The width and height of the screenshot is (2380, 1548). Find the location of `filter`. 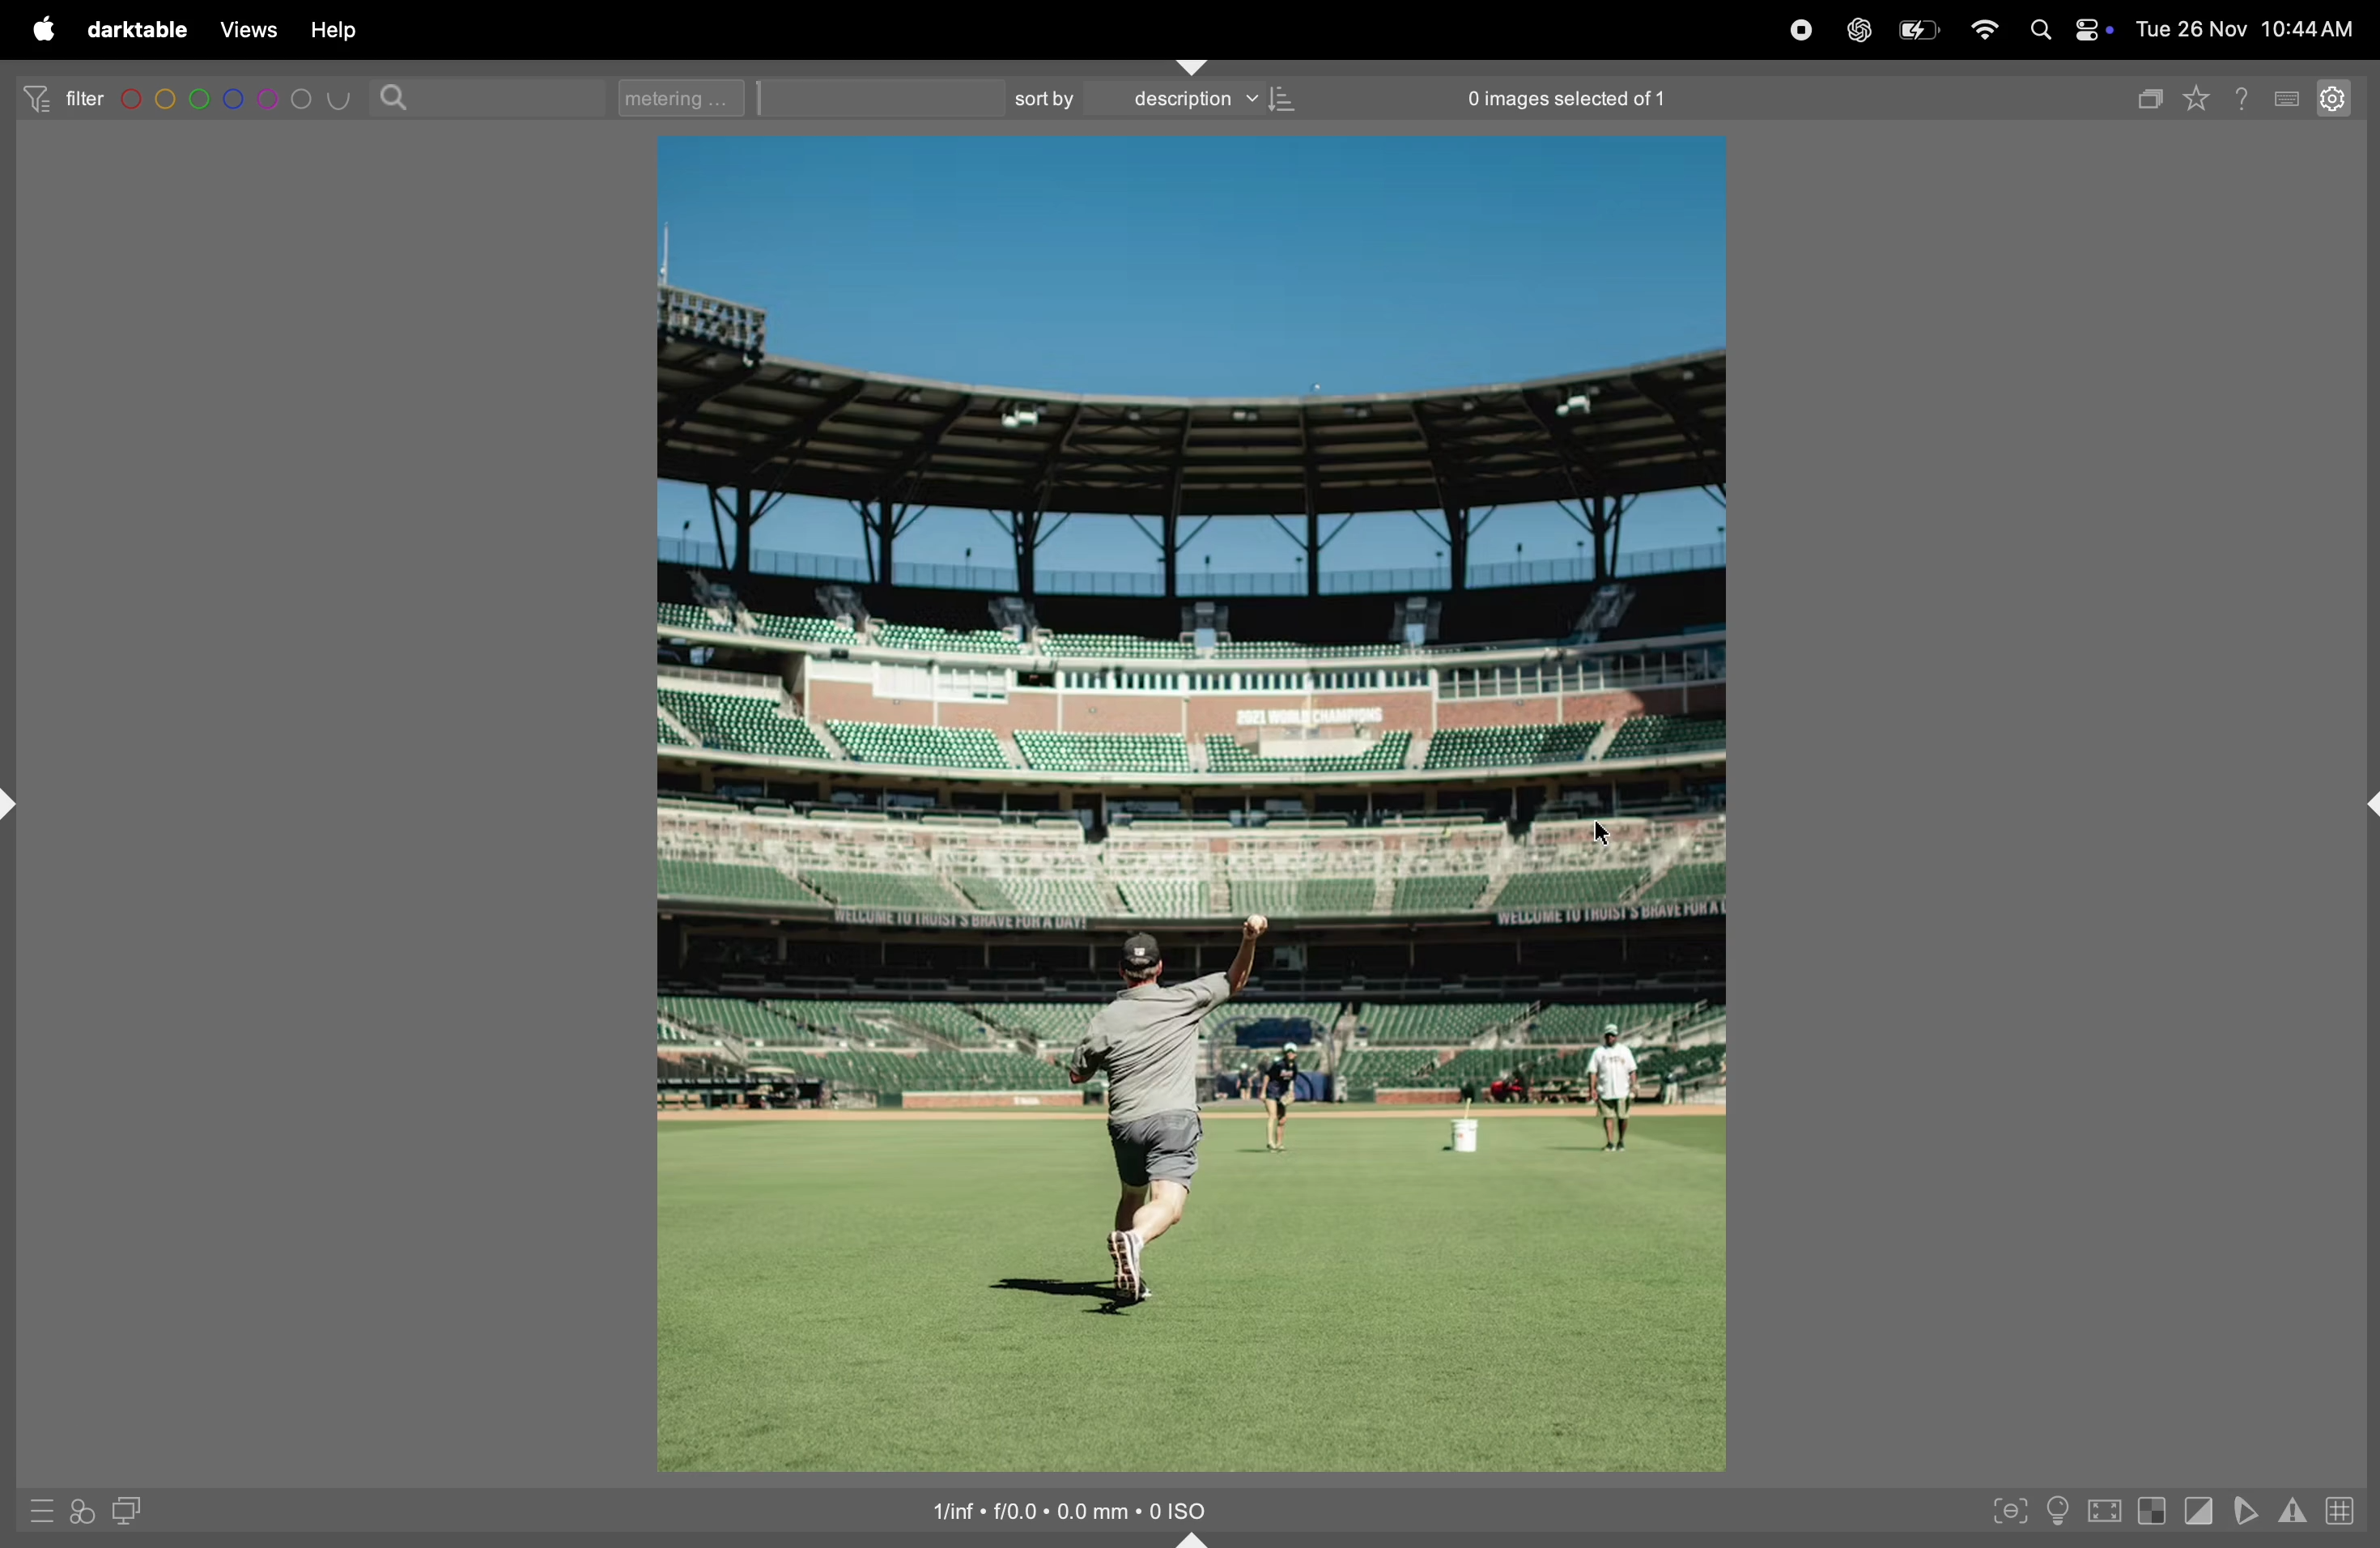

filter is located at coordinates (60, 97).